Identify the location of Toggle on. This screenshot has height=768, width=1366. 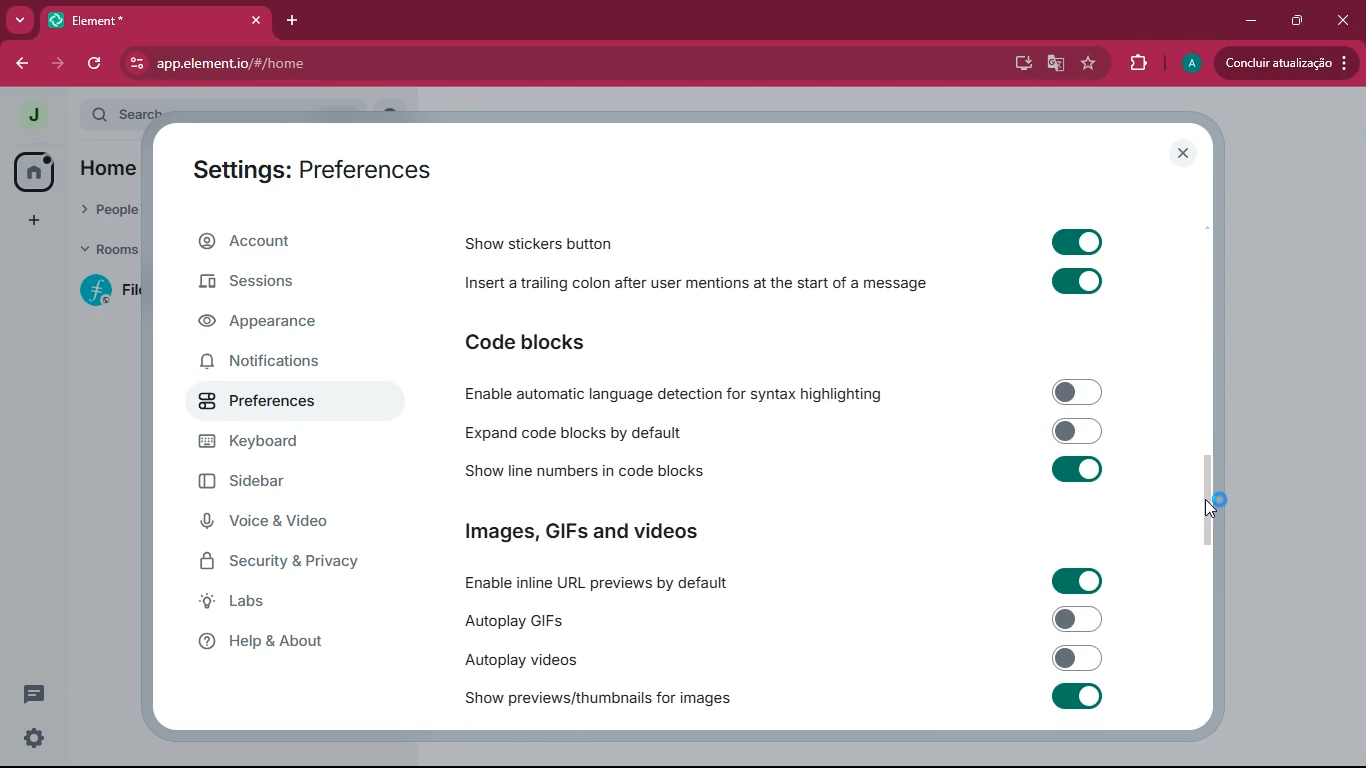
(1074, 698).